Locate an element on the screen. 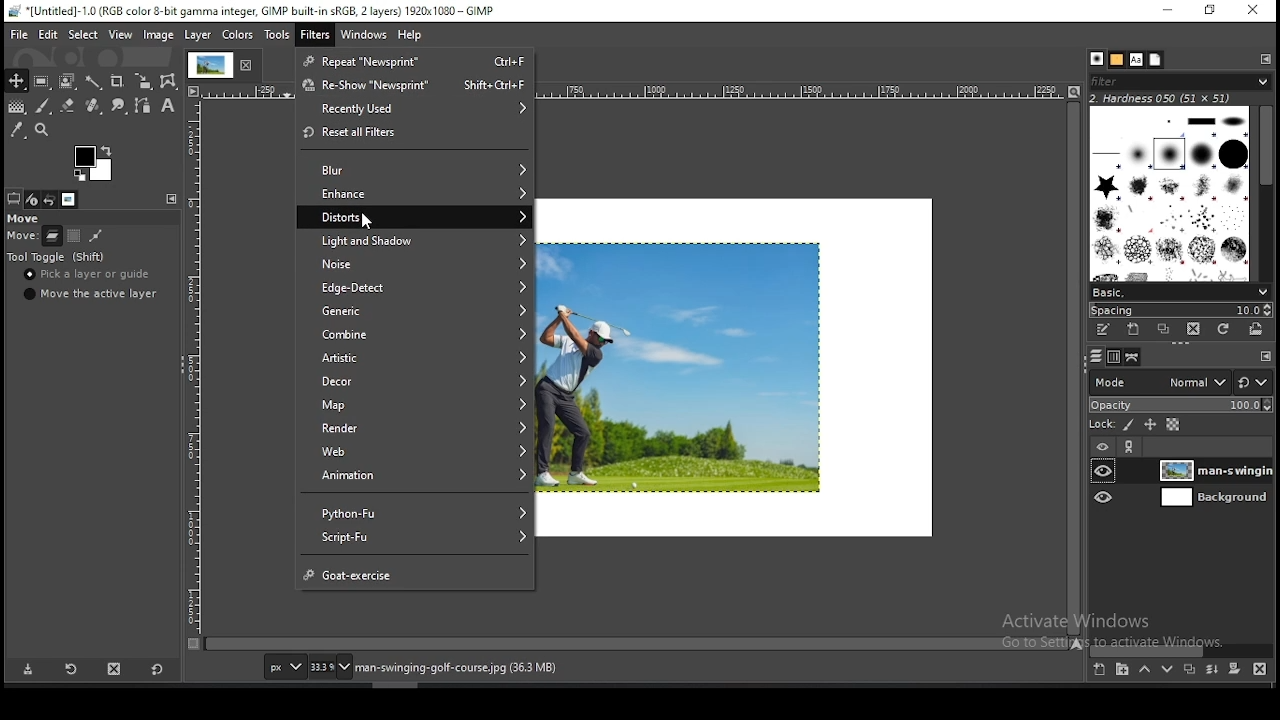 This screenshot has height=720, width=1280. python fu is located at coordinates (415, 510).